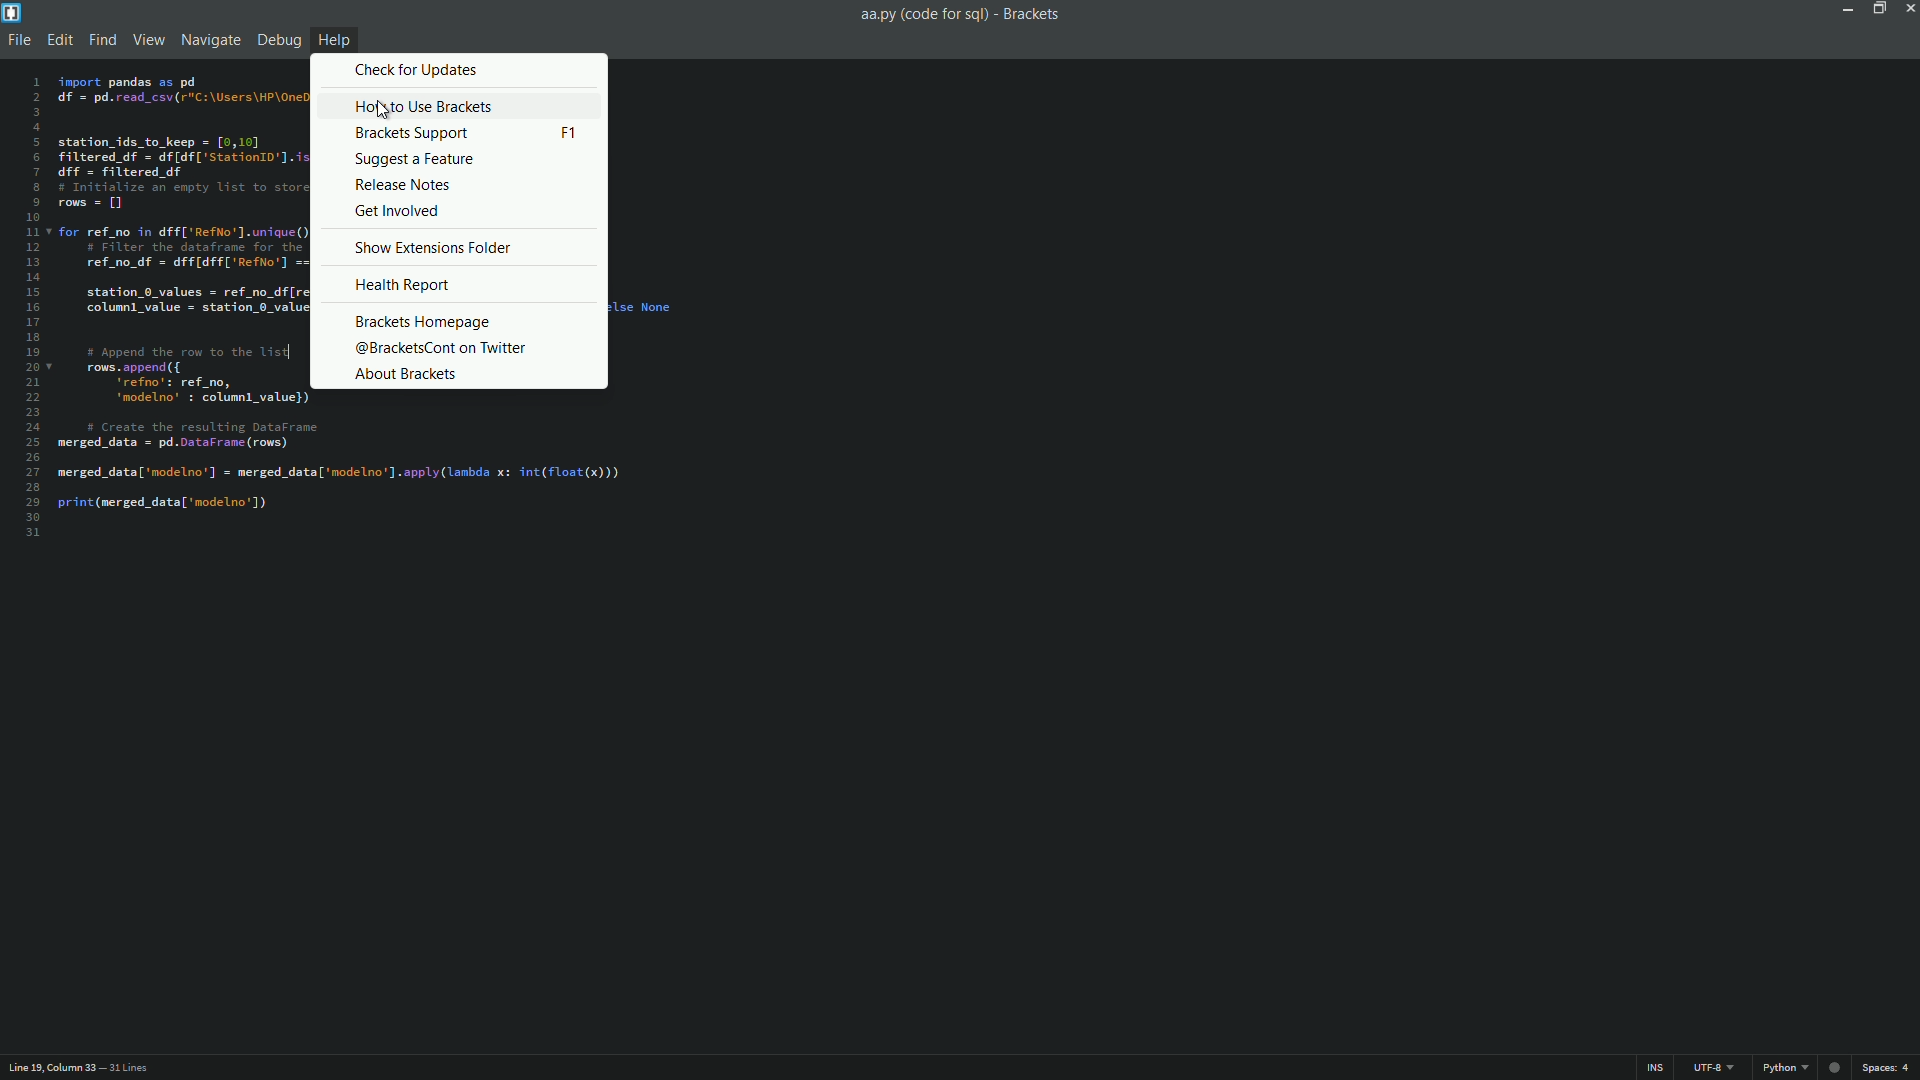 Image resolution: width=1920 pixels, height=1080 pixels. I want to click on @bracketscont on twitter, so click(441, 349).